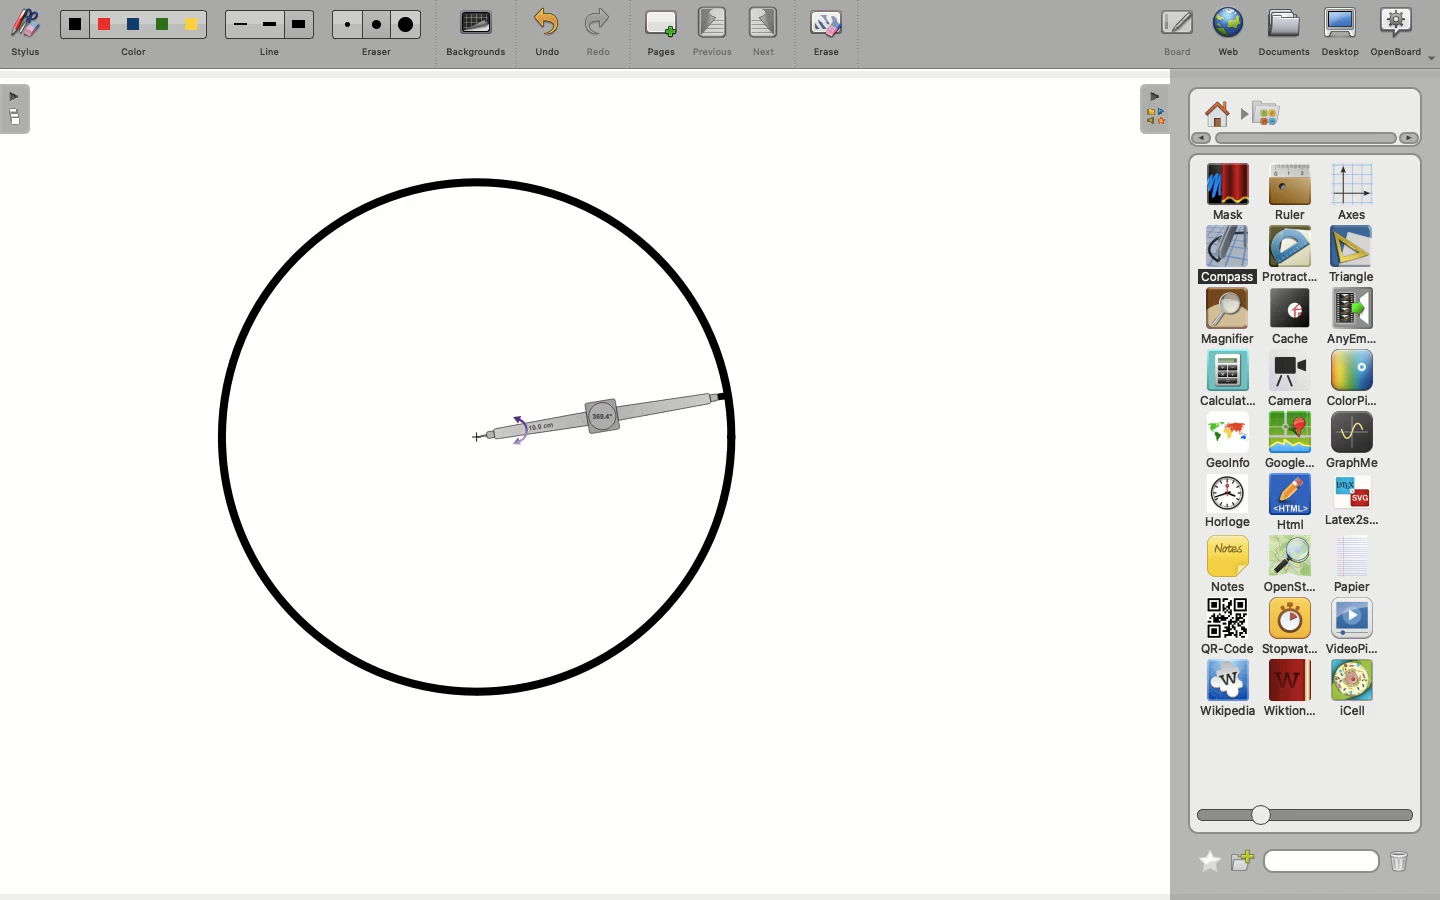 This screenshot has width=1440, height=900. I want to click on line1, so click(239, 23).